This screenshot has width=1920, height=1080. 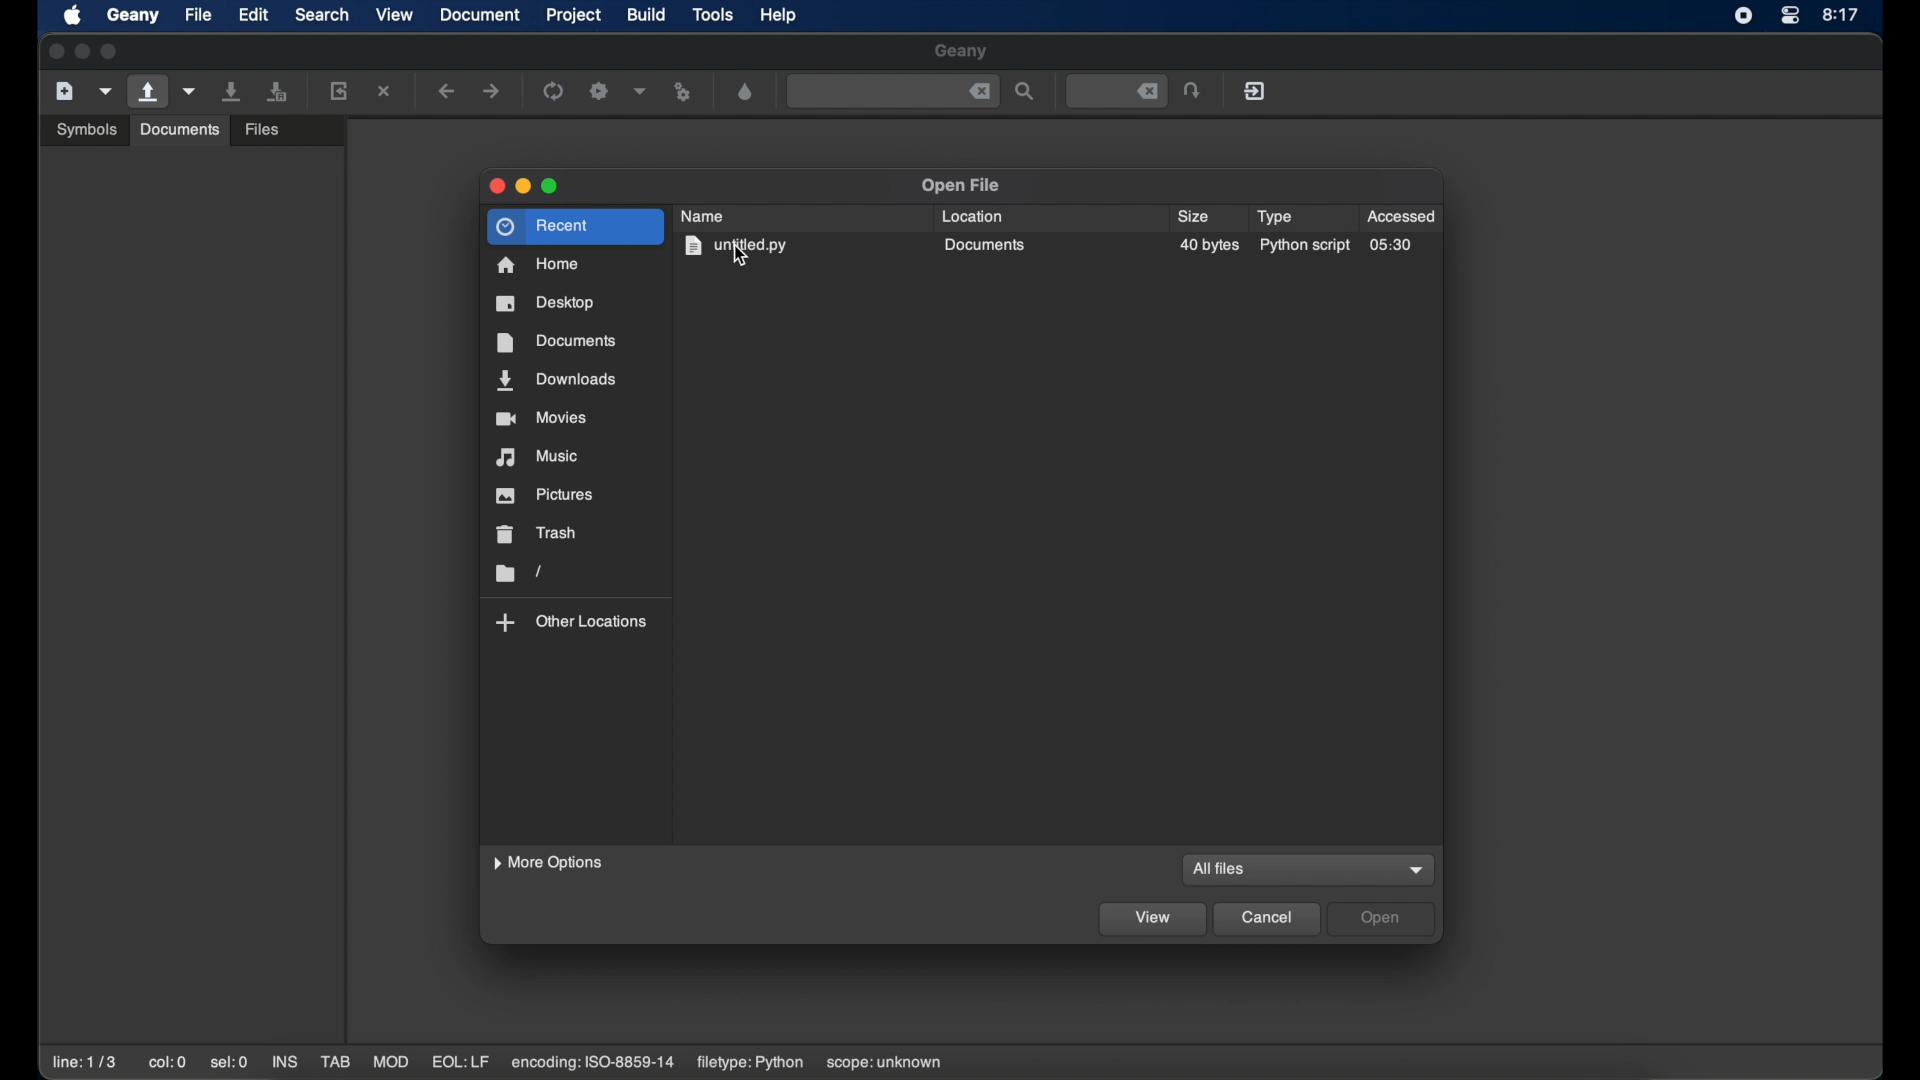 What do you see at coordinates (545, 303) in the screenshot?
I see `desktop` at bounding box center [545, 303].